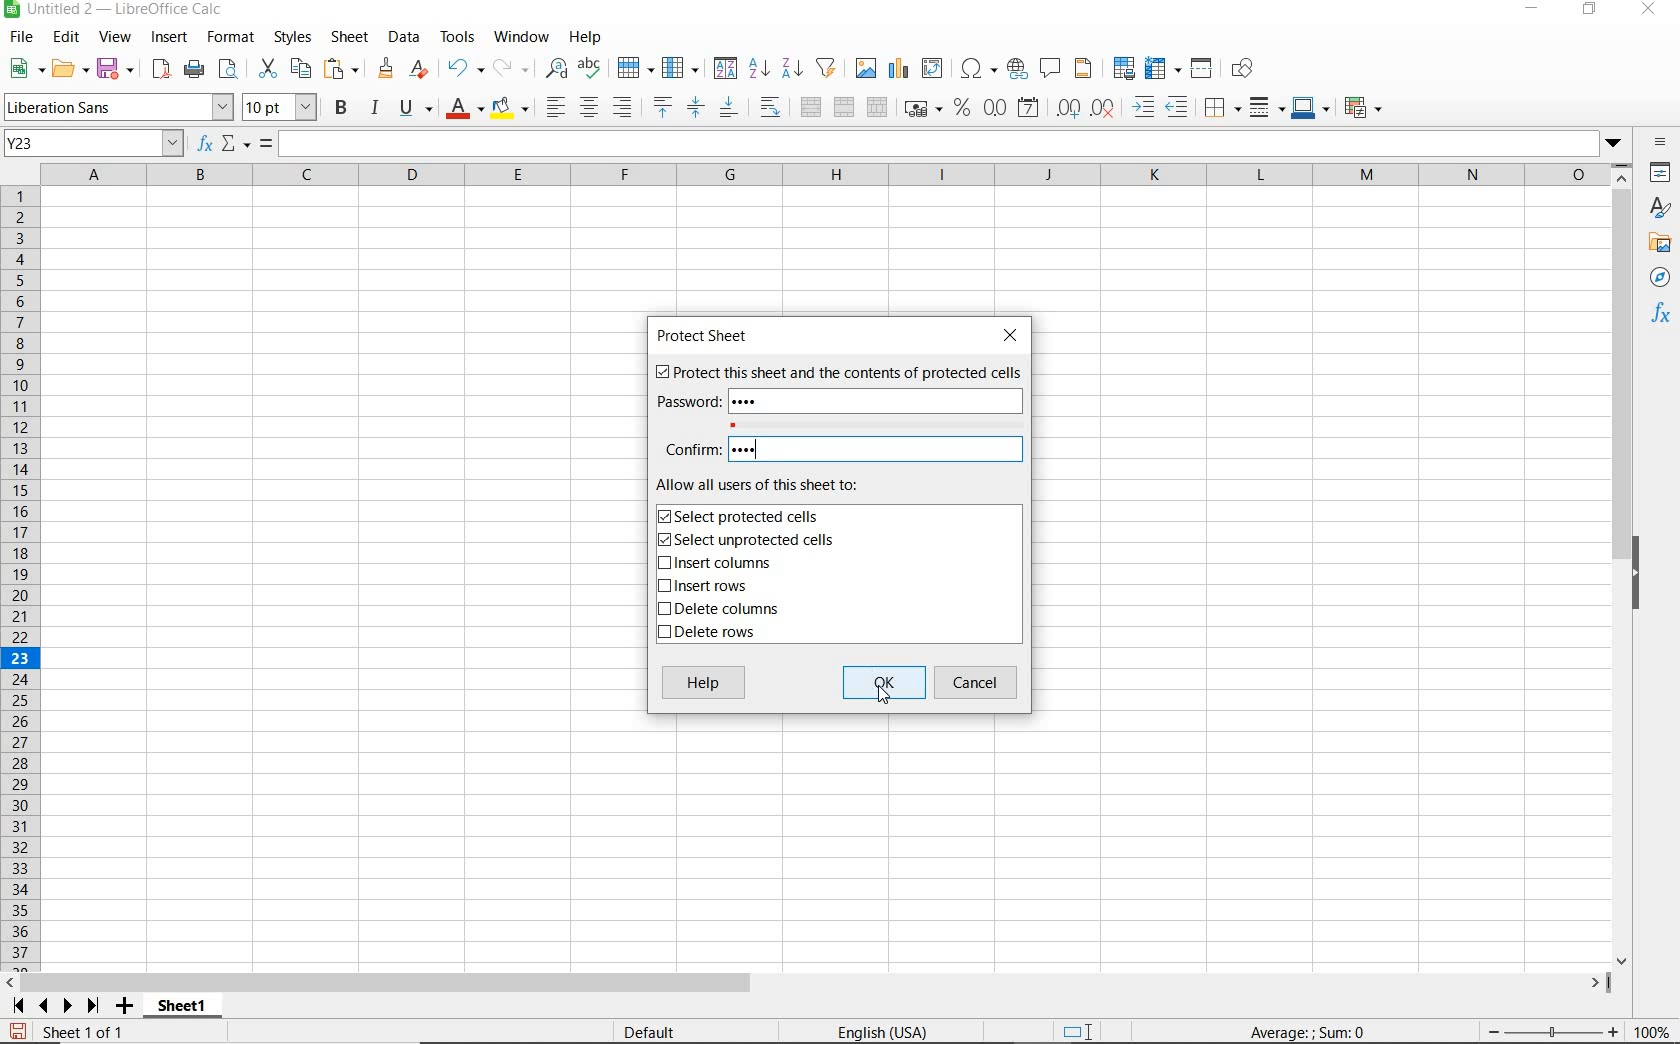 Image resolution: width=1680 pixels, height=1044 pixels. Describe the element at coordinates (726, 69) in the screenshot. I see `SORTS` at that location.